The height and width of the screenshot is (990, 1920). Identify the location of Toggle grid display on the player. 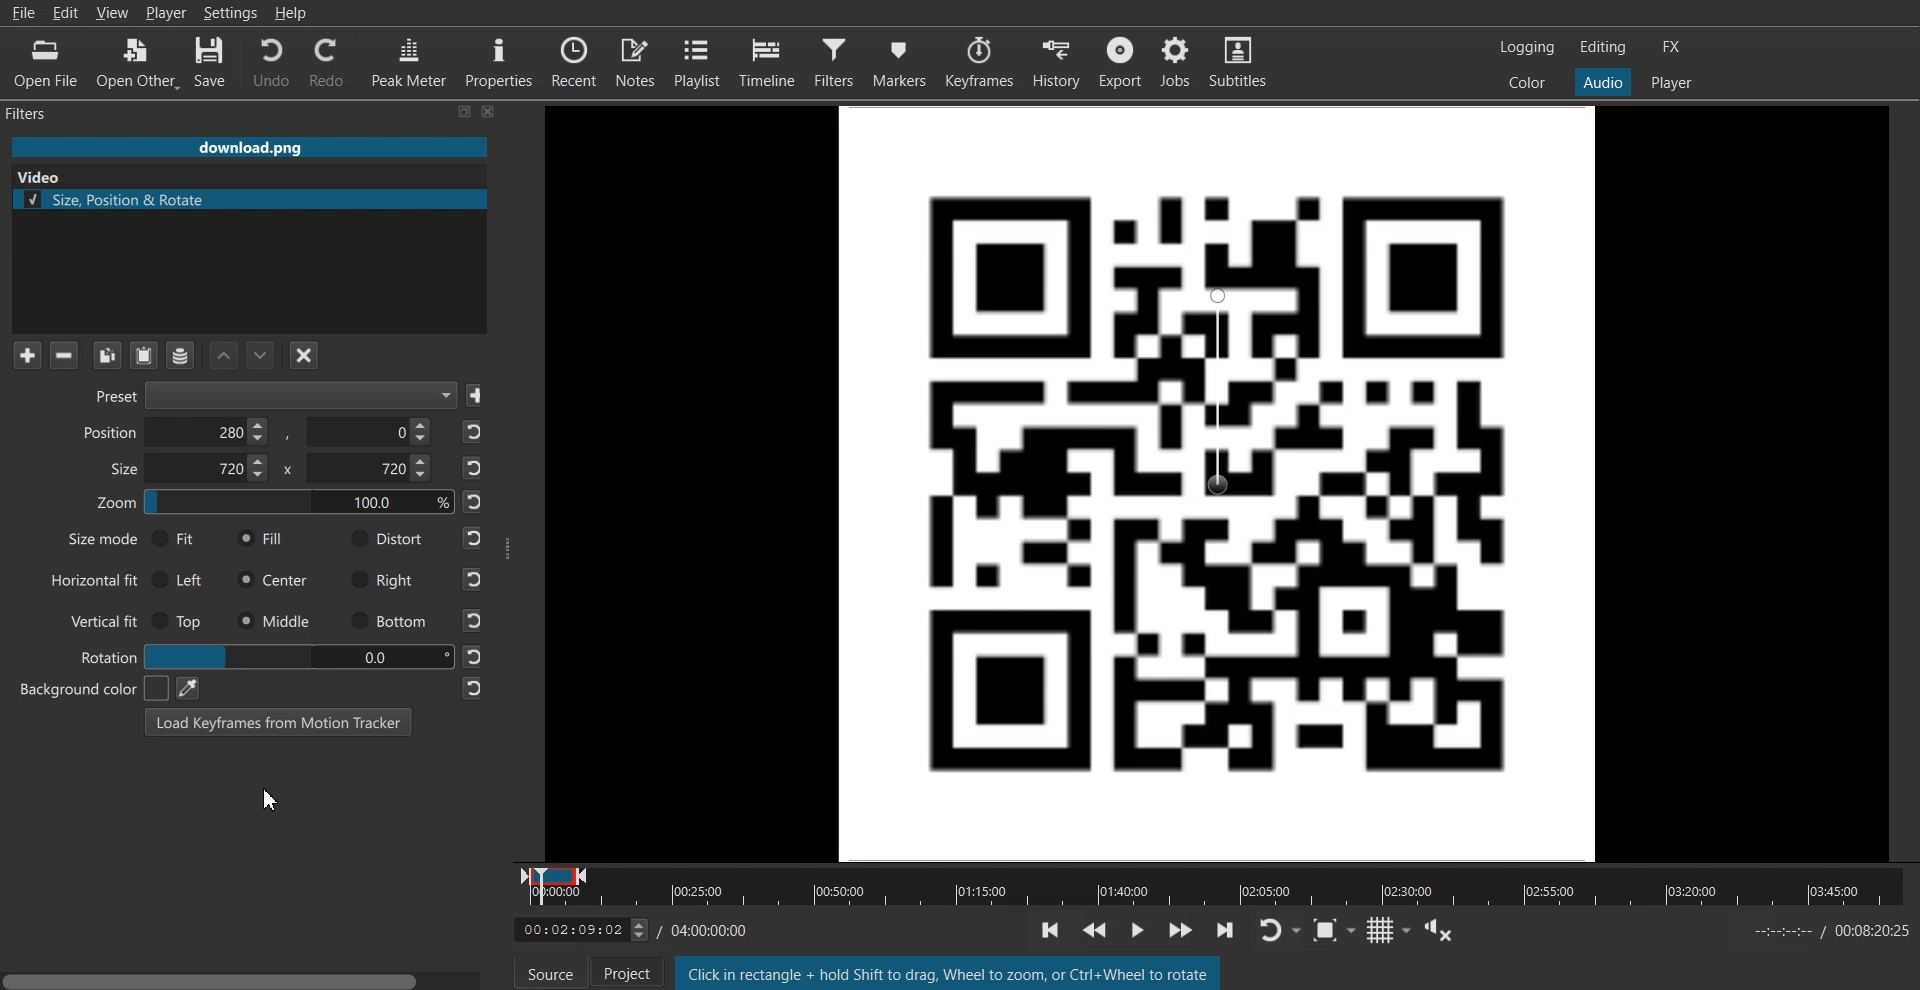
(1393, 933).